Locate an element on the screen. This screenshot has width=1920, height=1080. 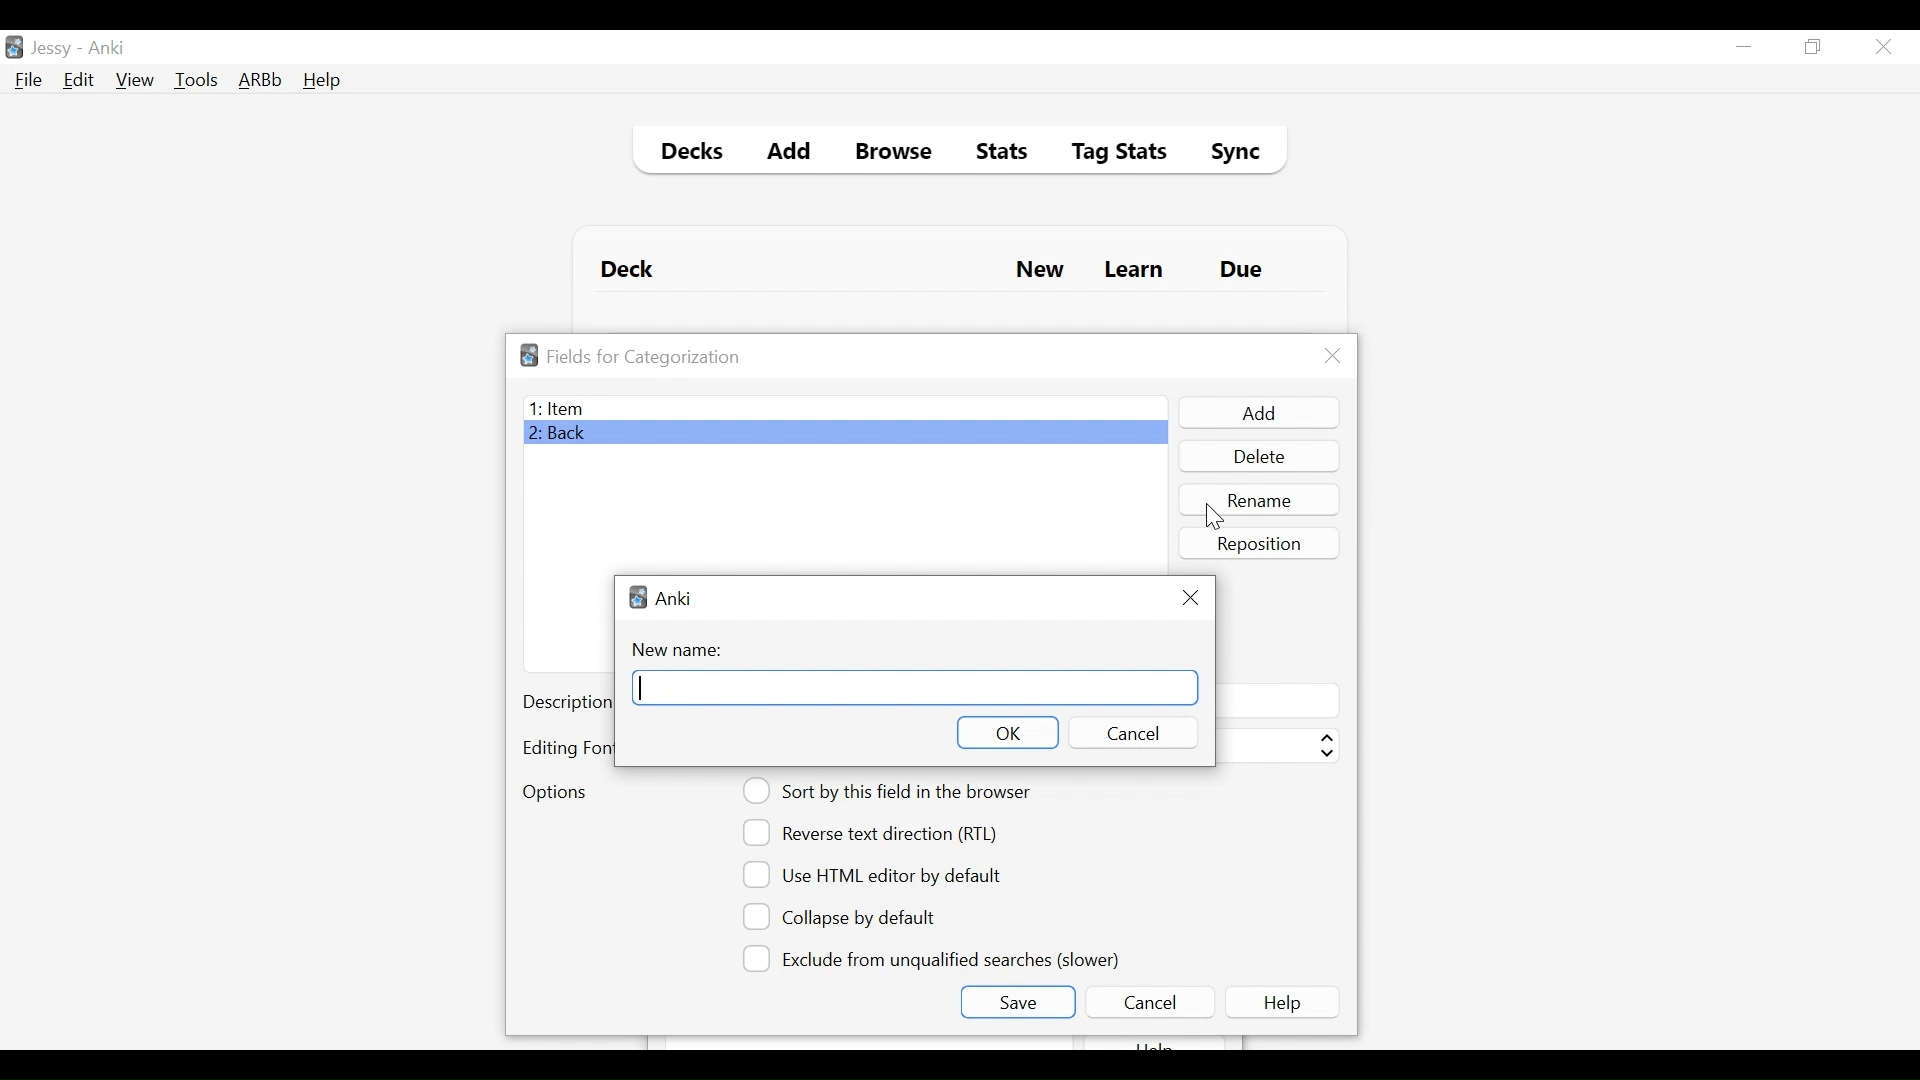
Application logo is located at coordinates (529, 355).